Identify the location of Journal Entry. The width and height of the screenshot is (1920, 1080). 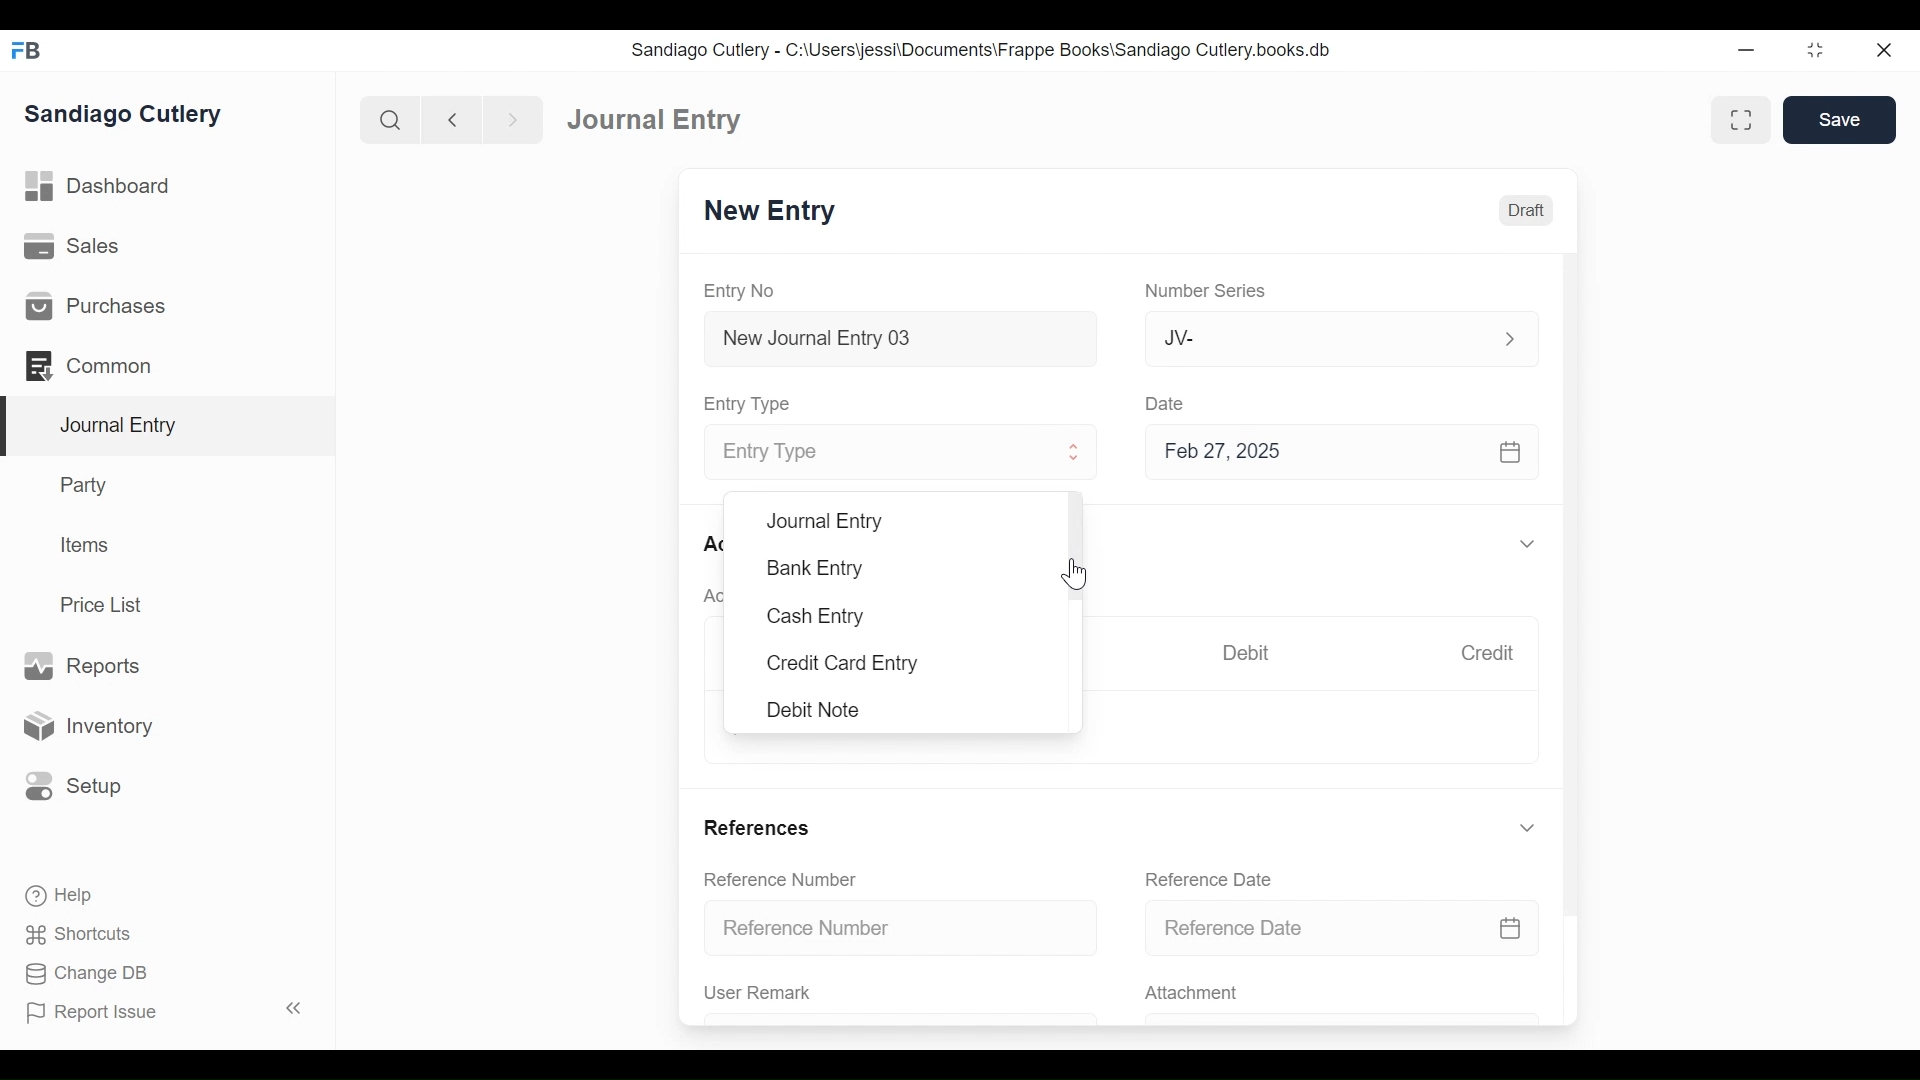
(164, 427).